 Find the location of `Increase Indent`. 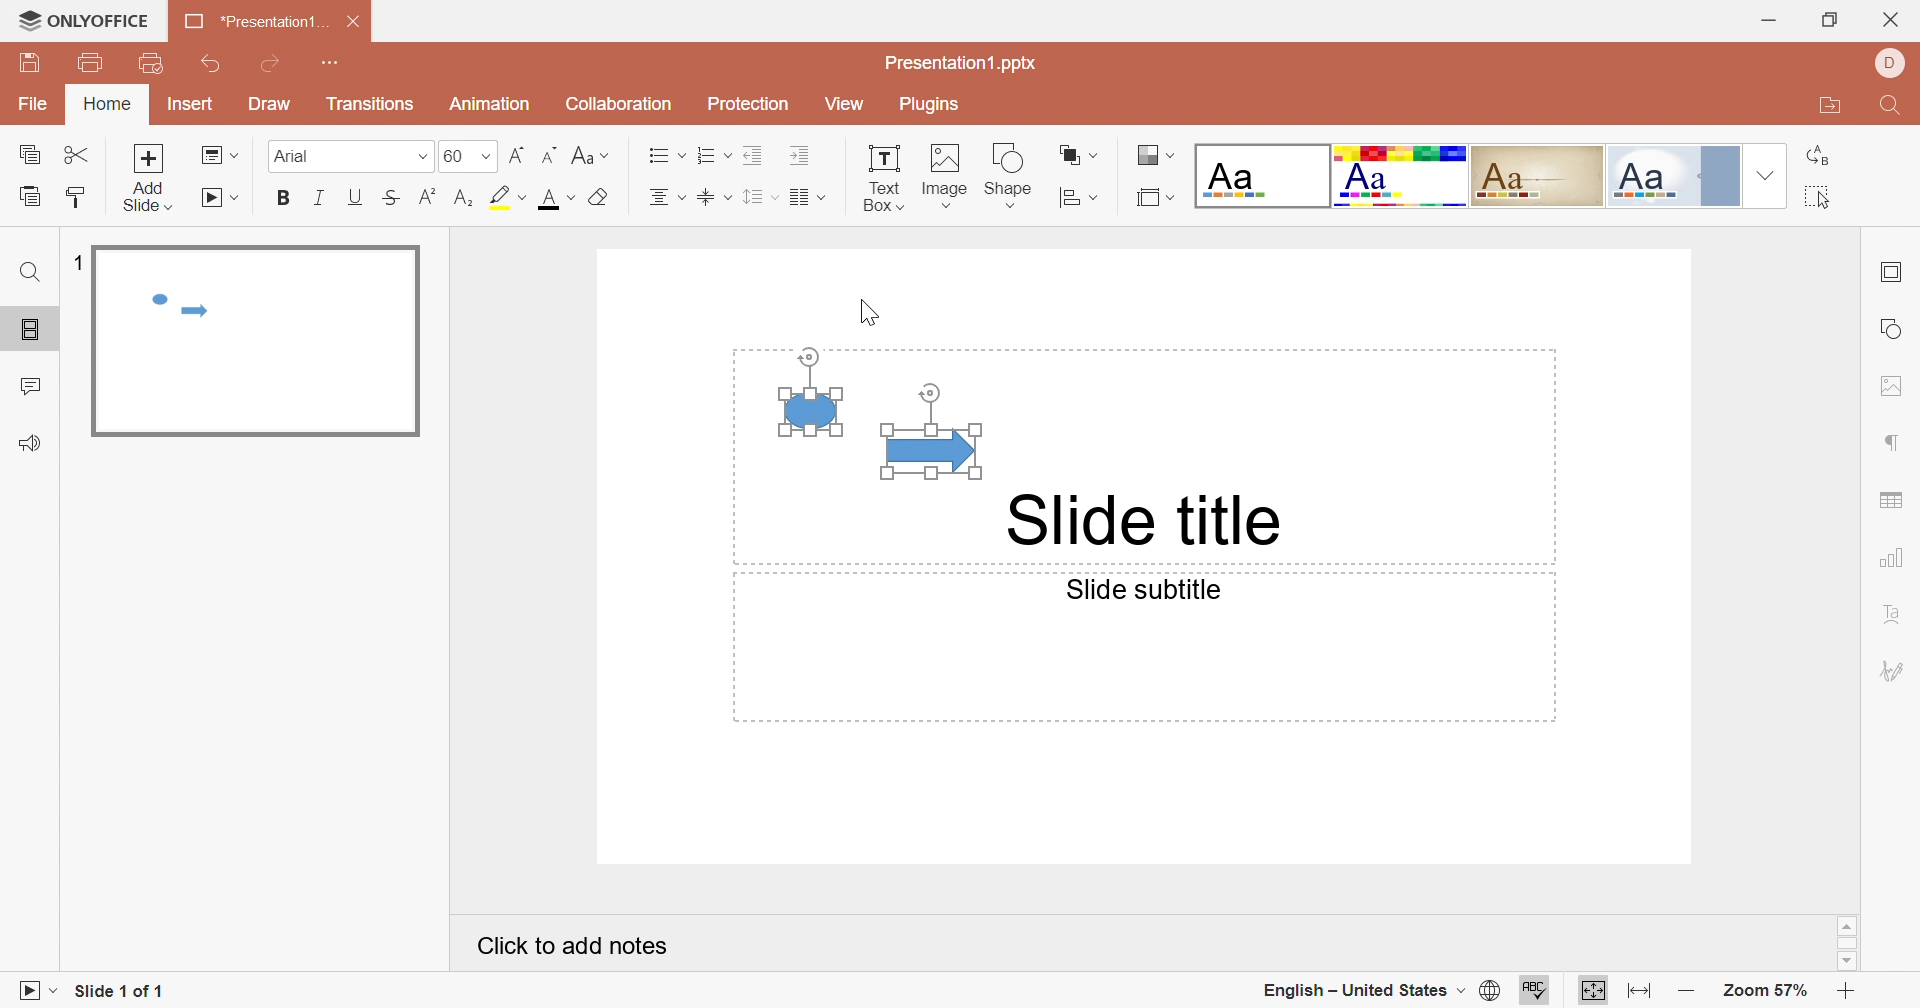

Increase Indent is located at coordinates (800, 153).